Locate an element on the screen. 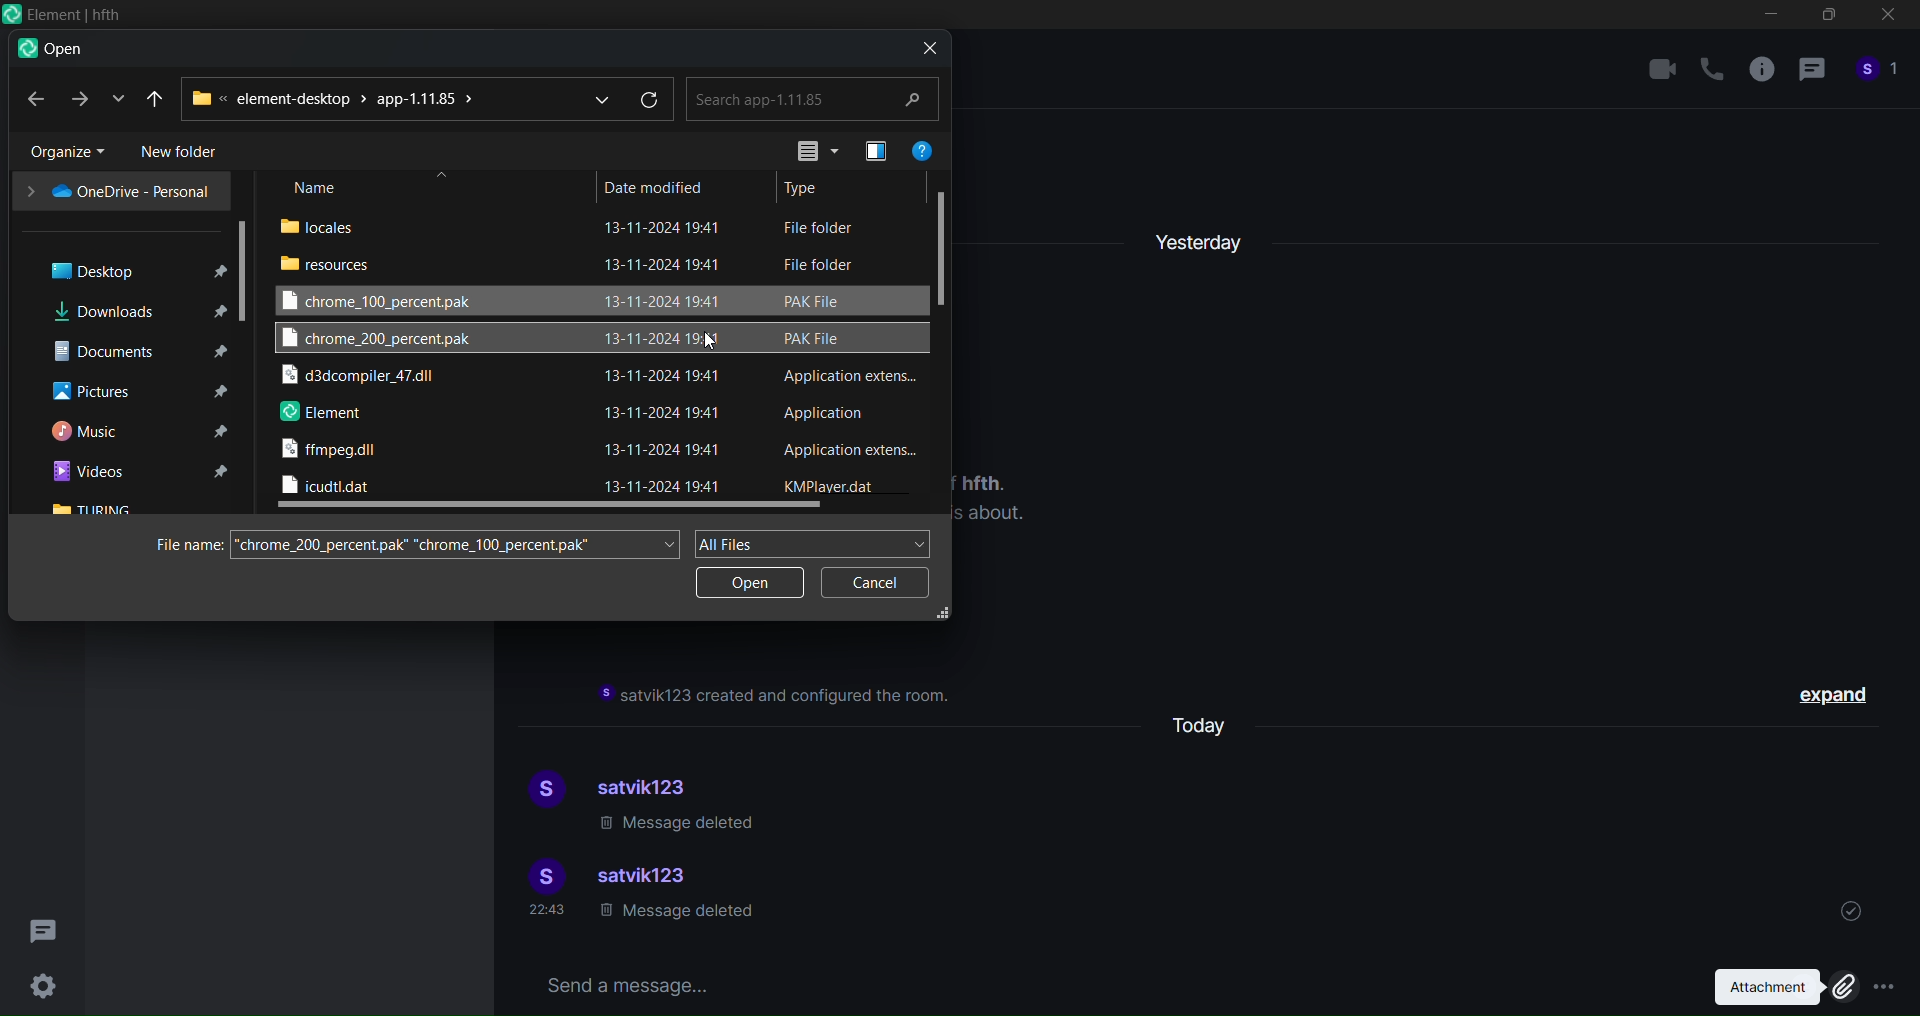 This screenshot has width=1920, height=1016. minimize is located at coordinates (1771, 18).